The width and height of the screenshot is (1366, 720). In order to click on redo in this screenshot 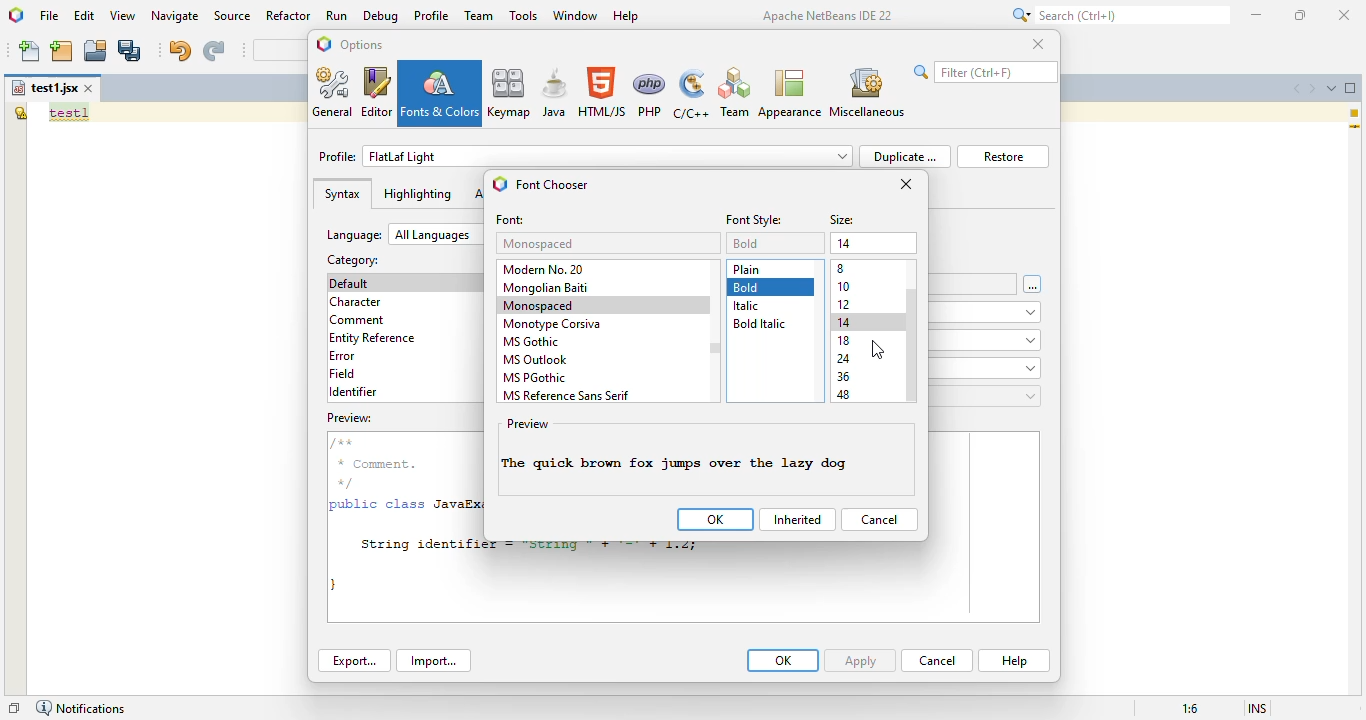, I will do `click(213, 51)`.